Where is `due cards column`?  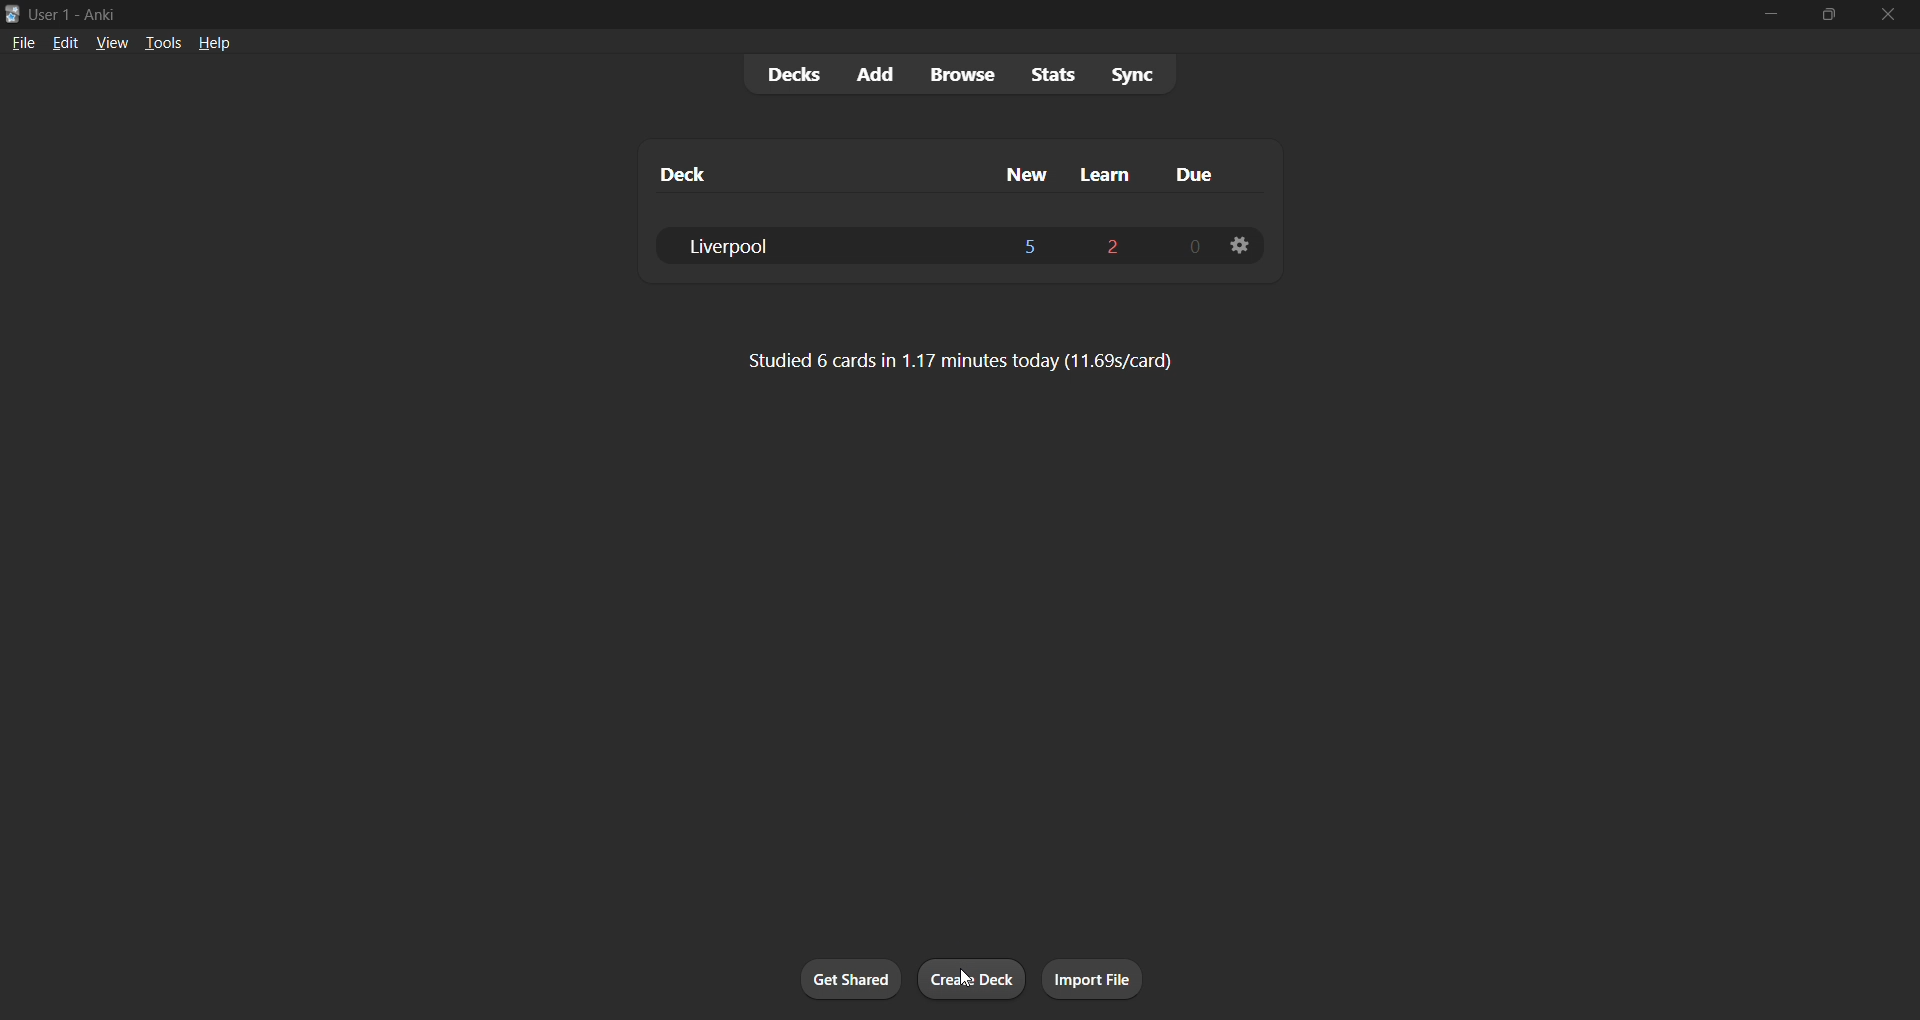 due cards column is located at coordinates (1201, 179).